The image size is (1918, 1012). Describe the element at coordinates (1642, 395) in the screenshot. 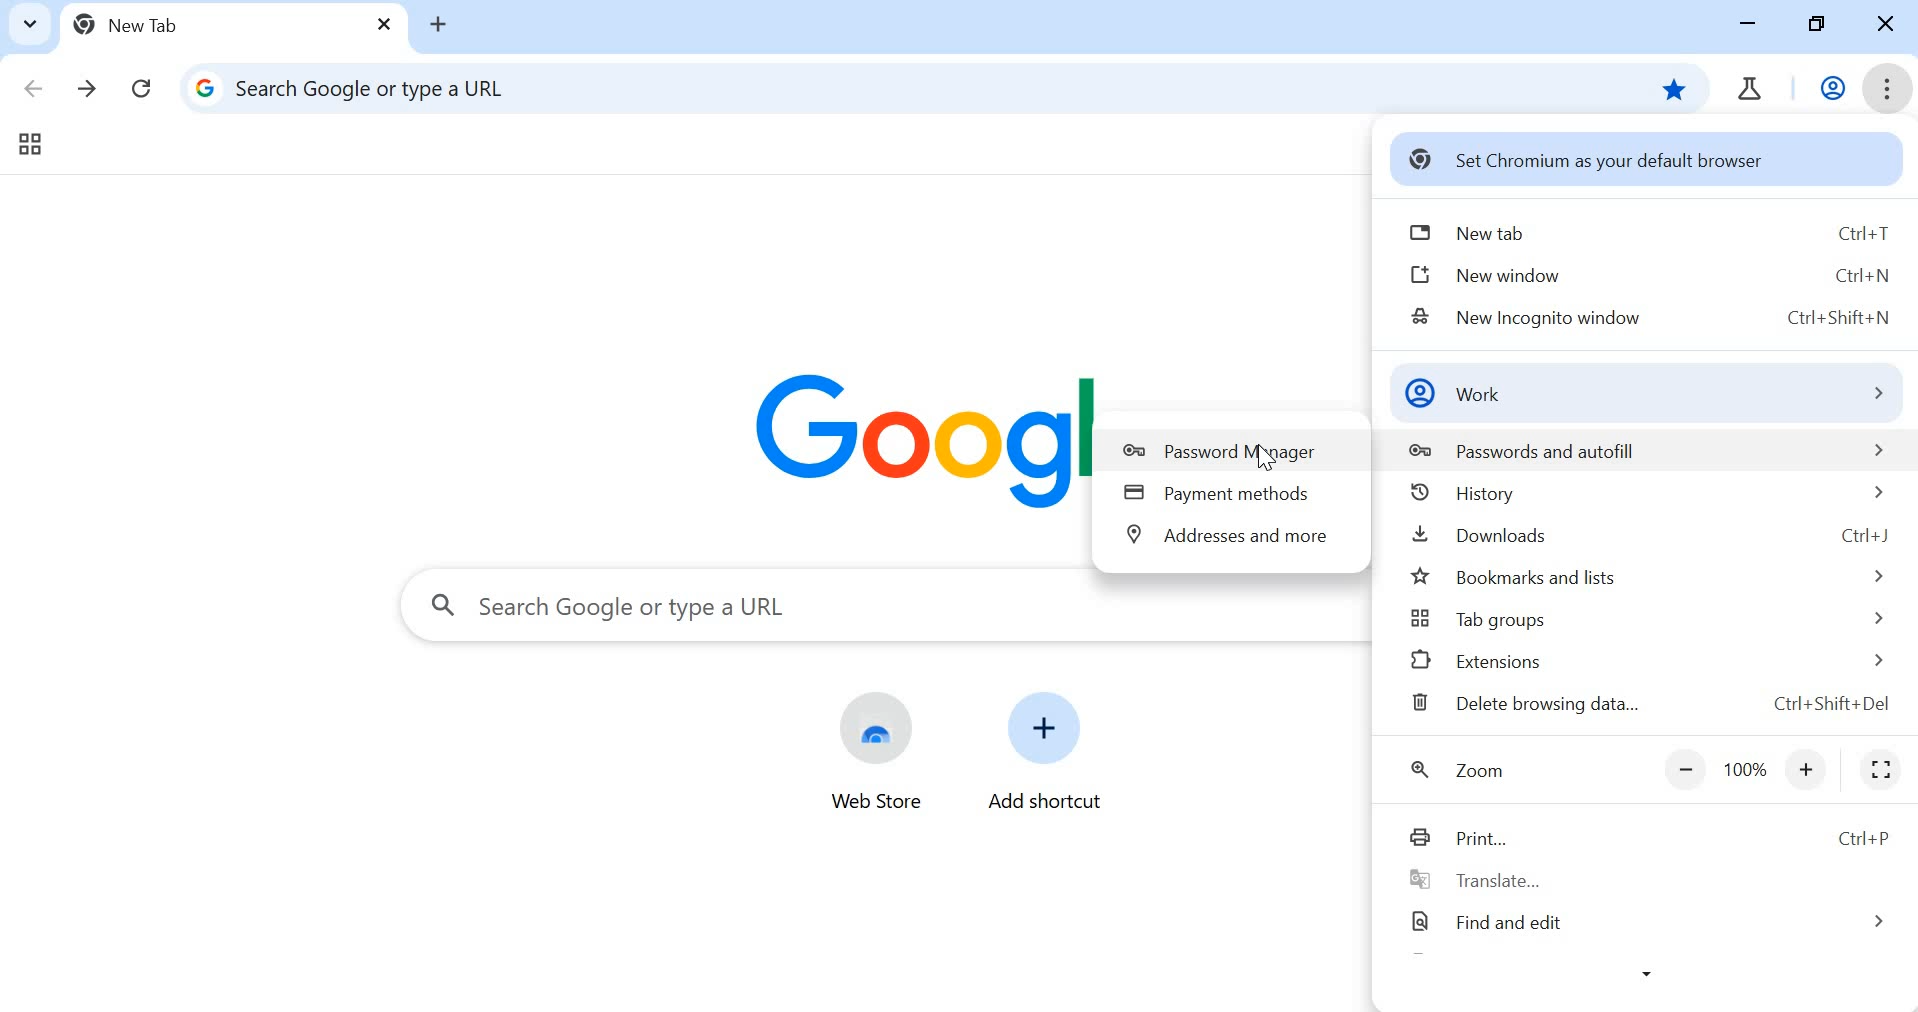

I see `work` at that location.